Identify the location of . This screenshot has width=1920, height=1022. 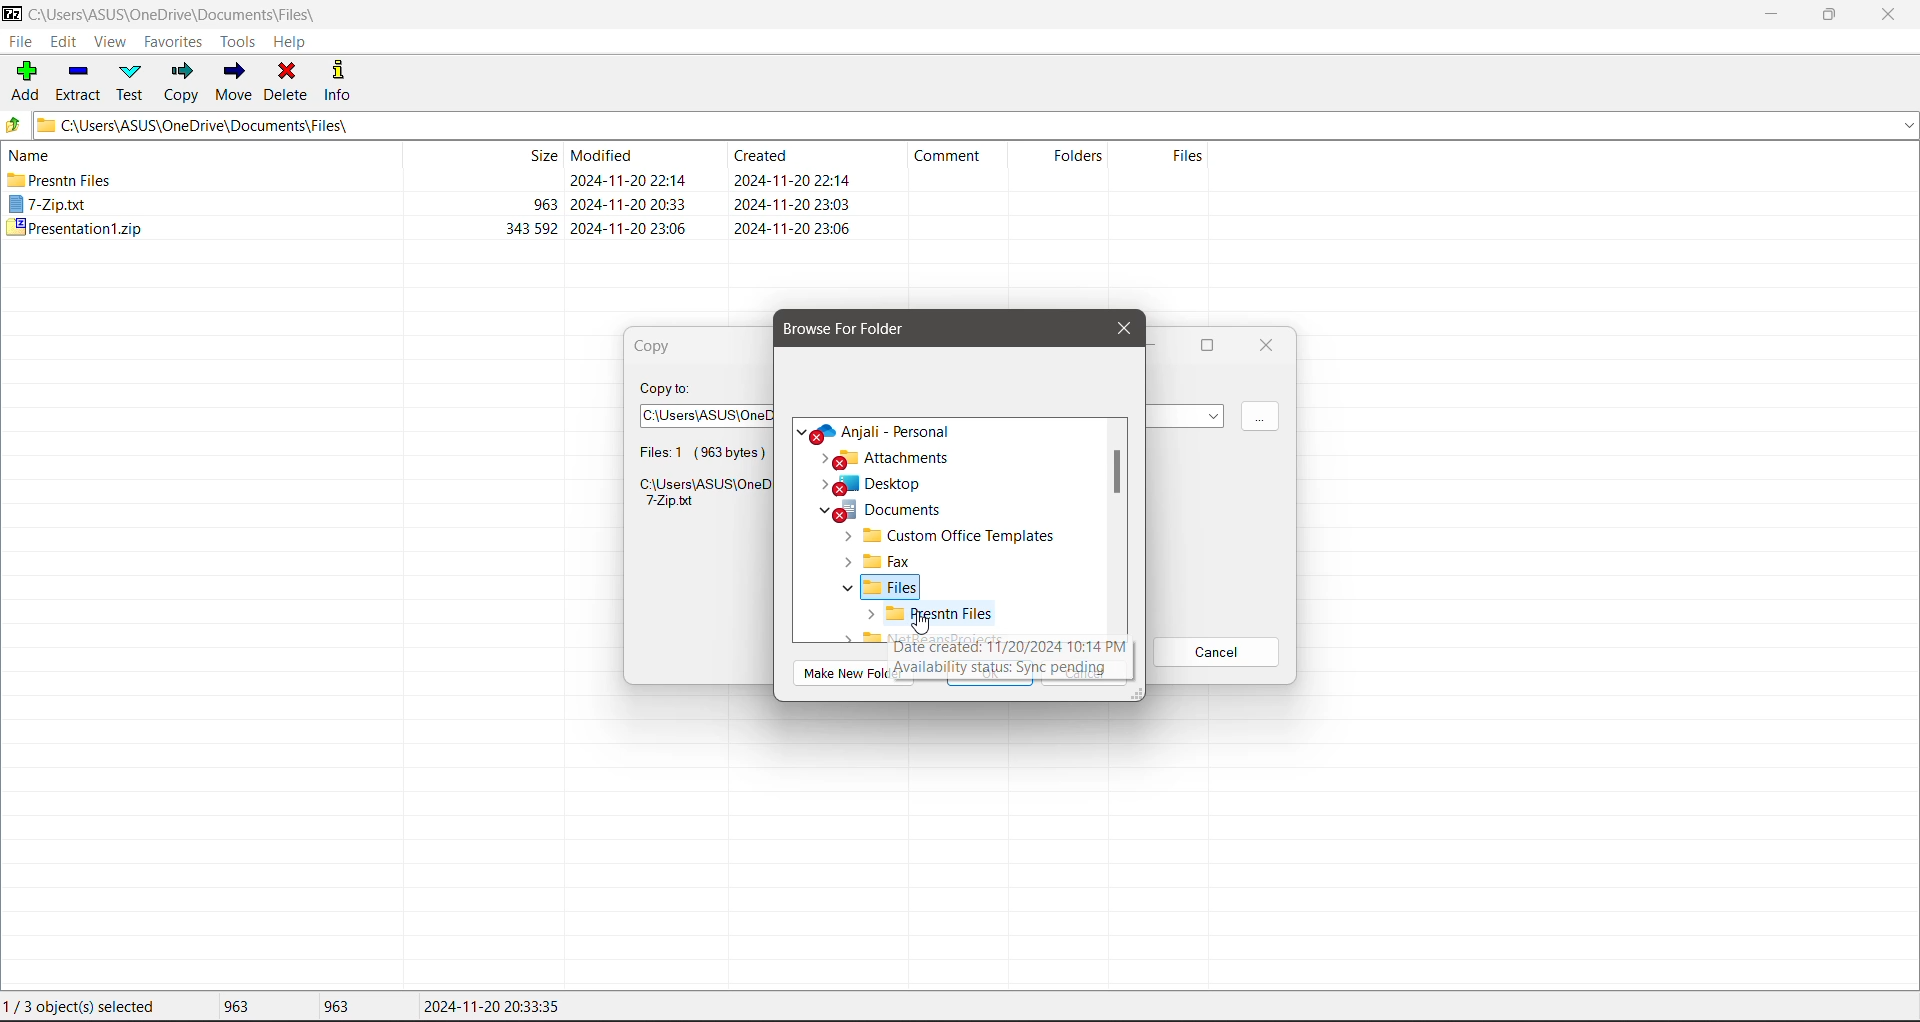
(838, 674).